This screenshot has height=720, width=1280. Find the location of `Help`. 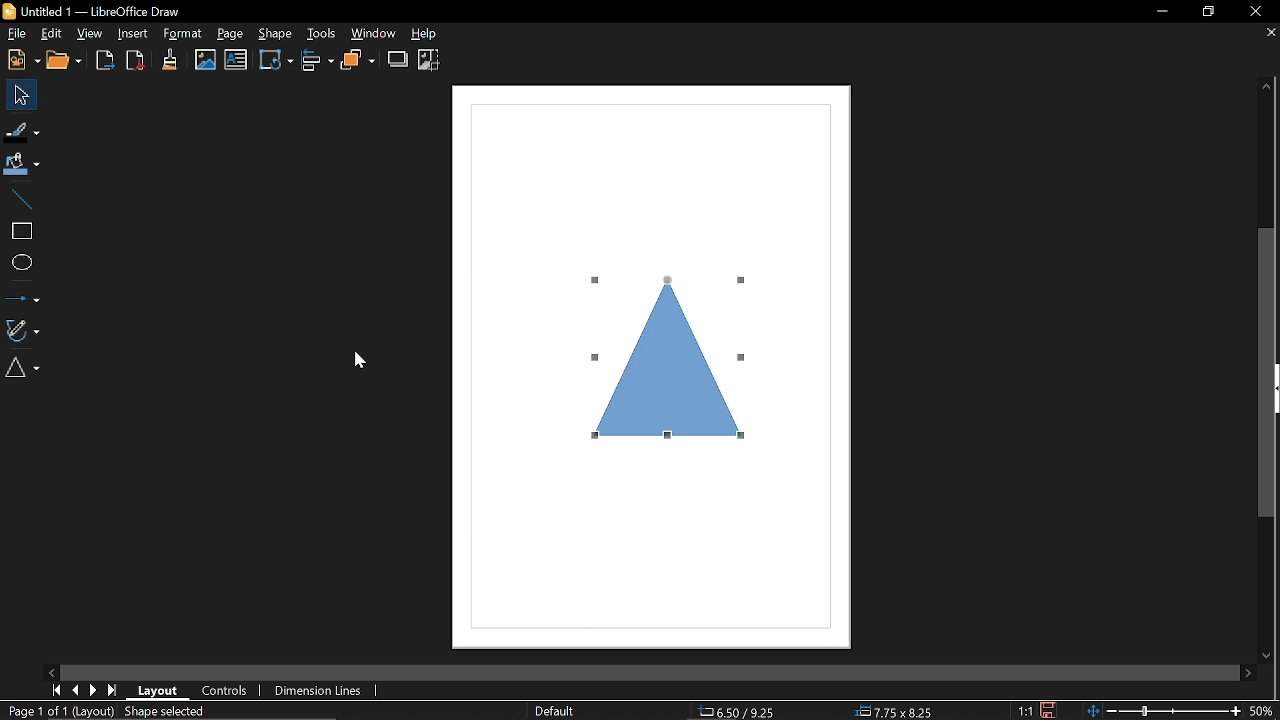

Help is located at coordinates (433, 33).